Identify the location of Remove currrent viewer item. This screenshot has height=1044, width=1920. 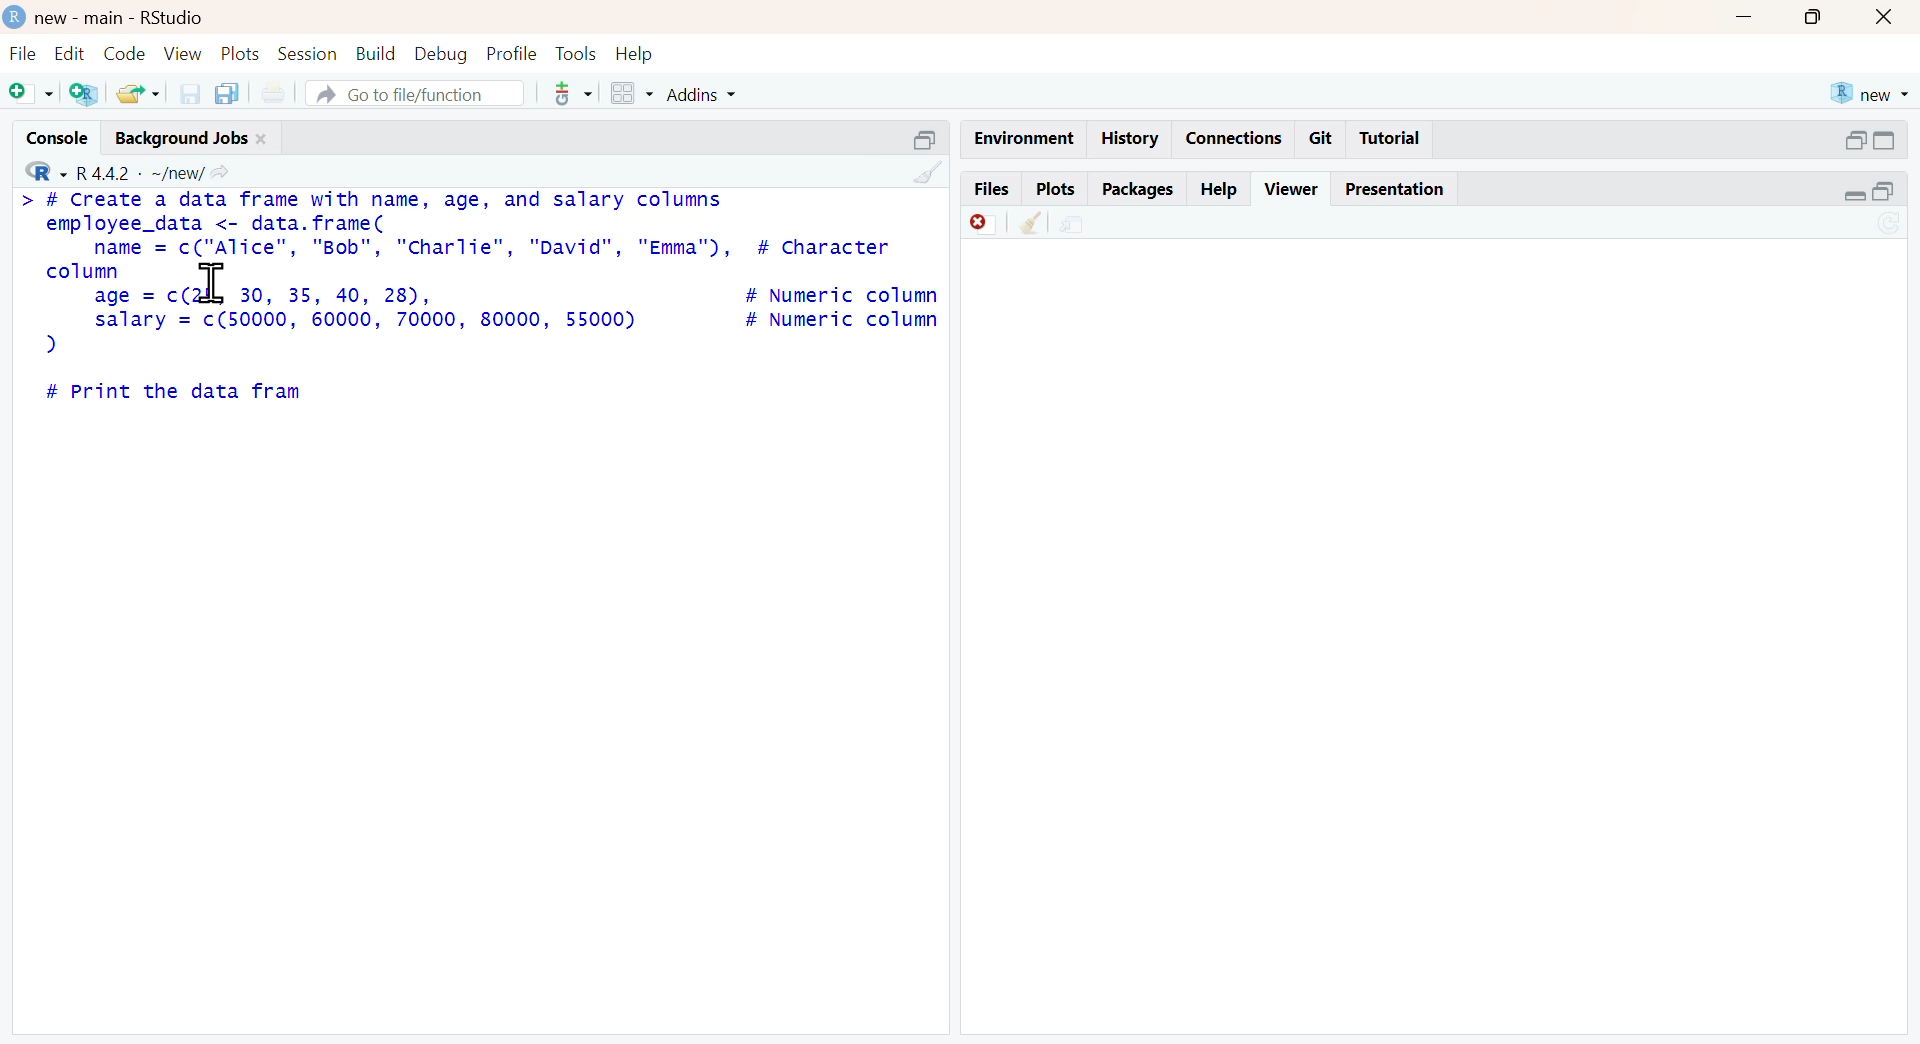
(977, 229).